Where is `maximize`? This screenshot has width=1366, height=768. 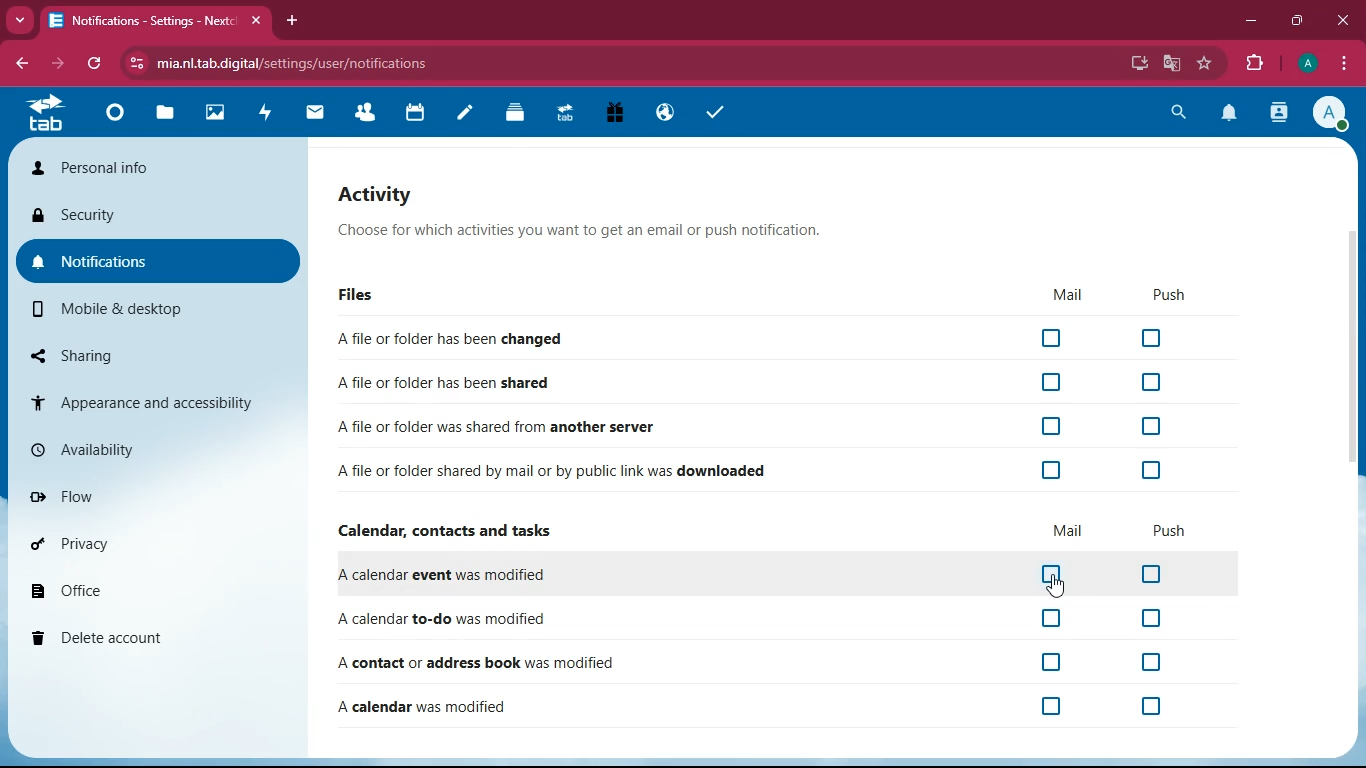
maximize is located at coordinates (1295, 22).